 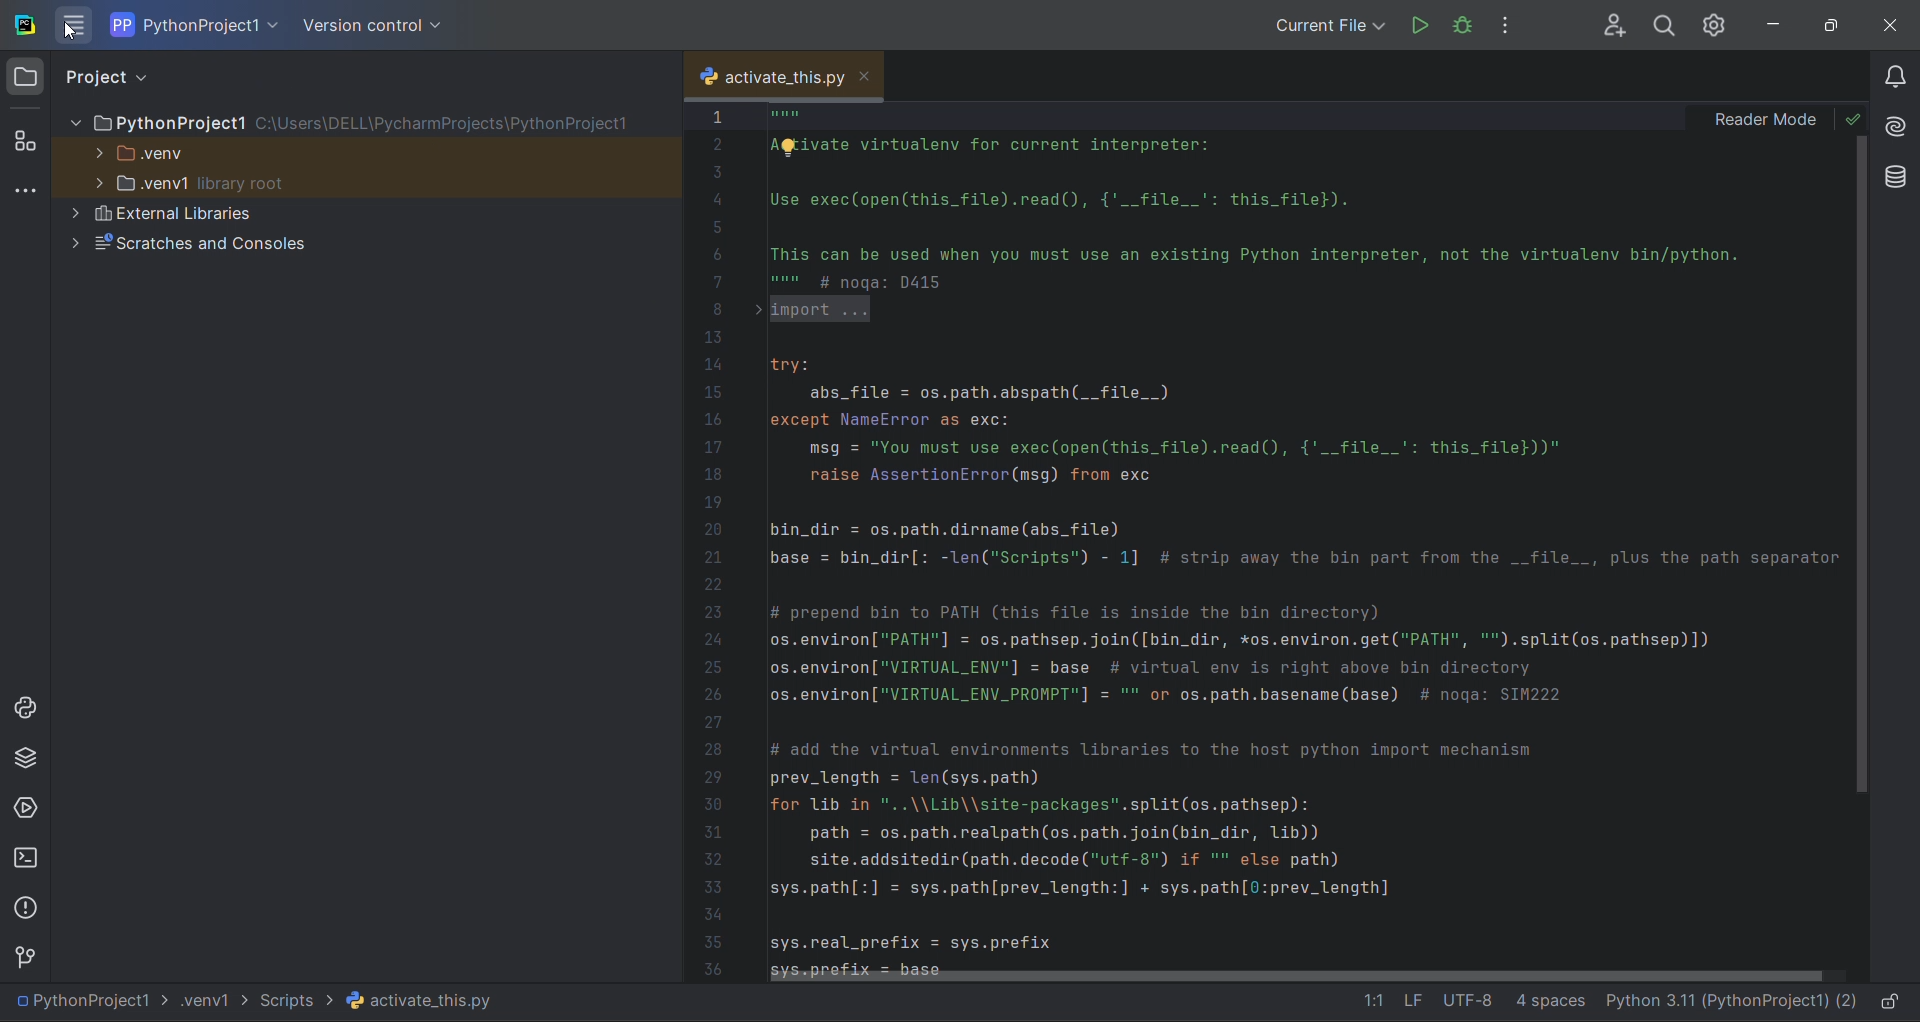 What do you see at coordinates (1769, 23) in the screenshot?
I see `minimize` at bounding box center [1769, 23].